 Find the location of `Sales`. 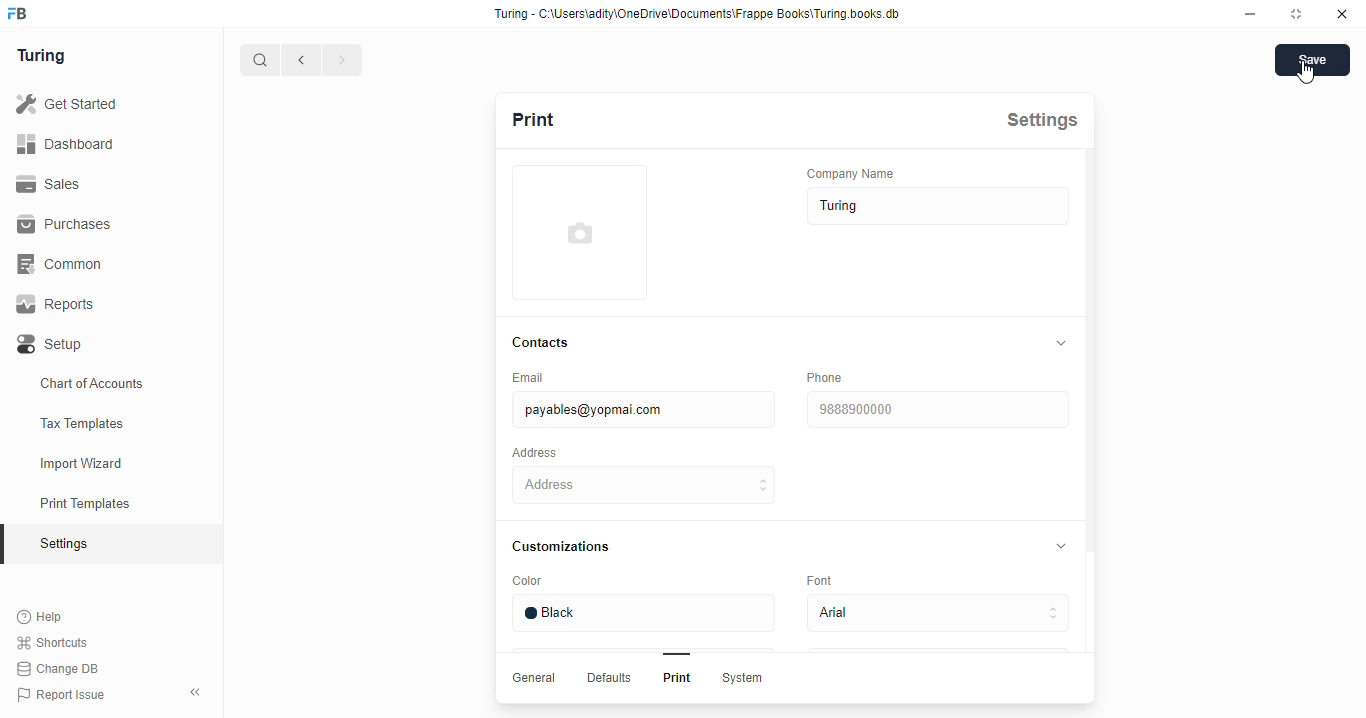

Sales is located at coordinates (58, 184).